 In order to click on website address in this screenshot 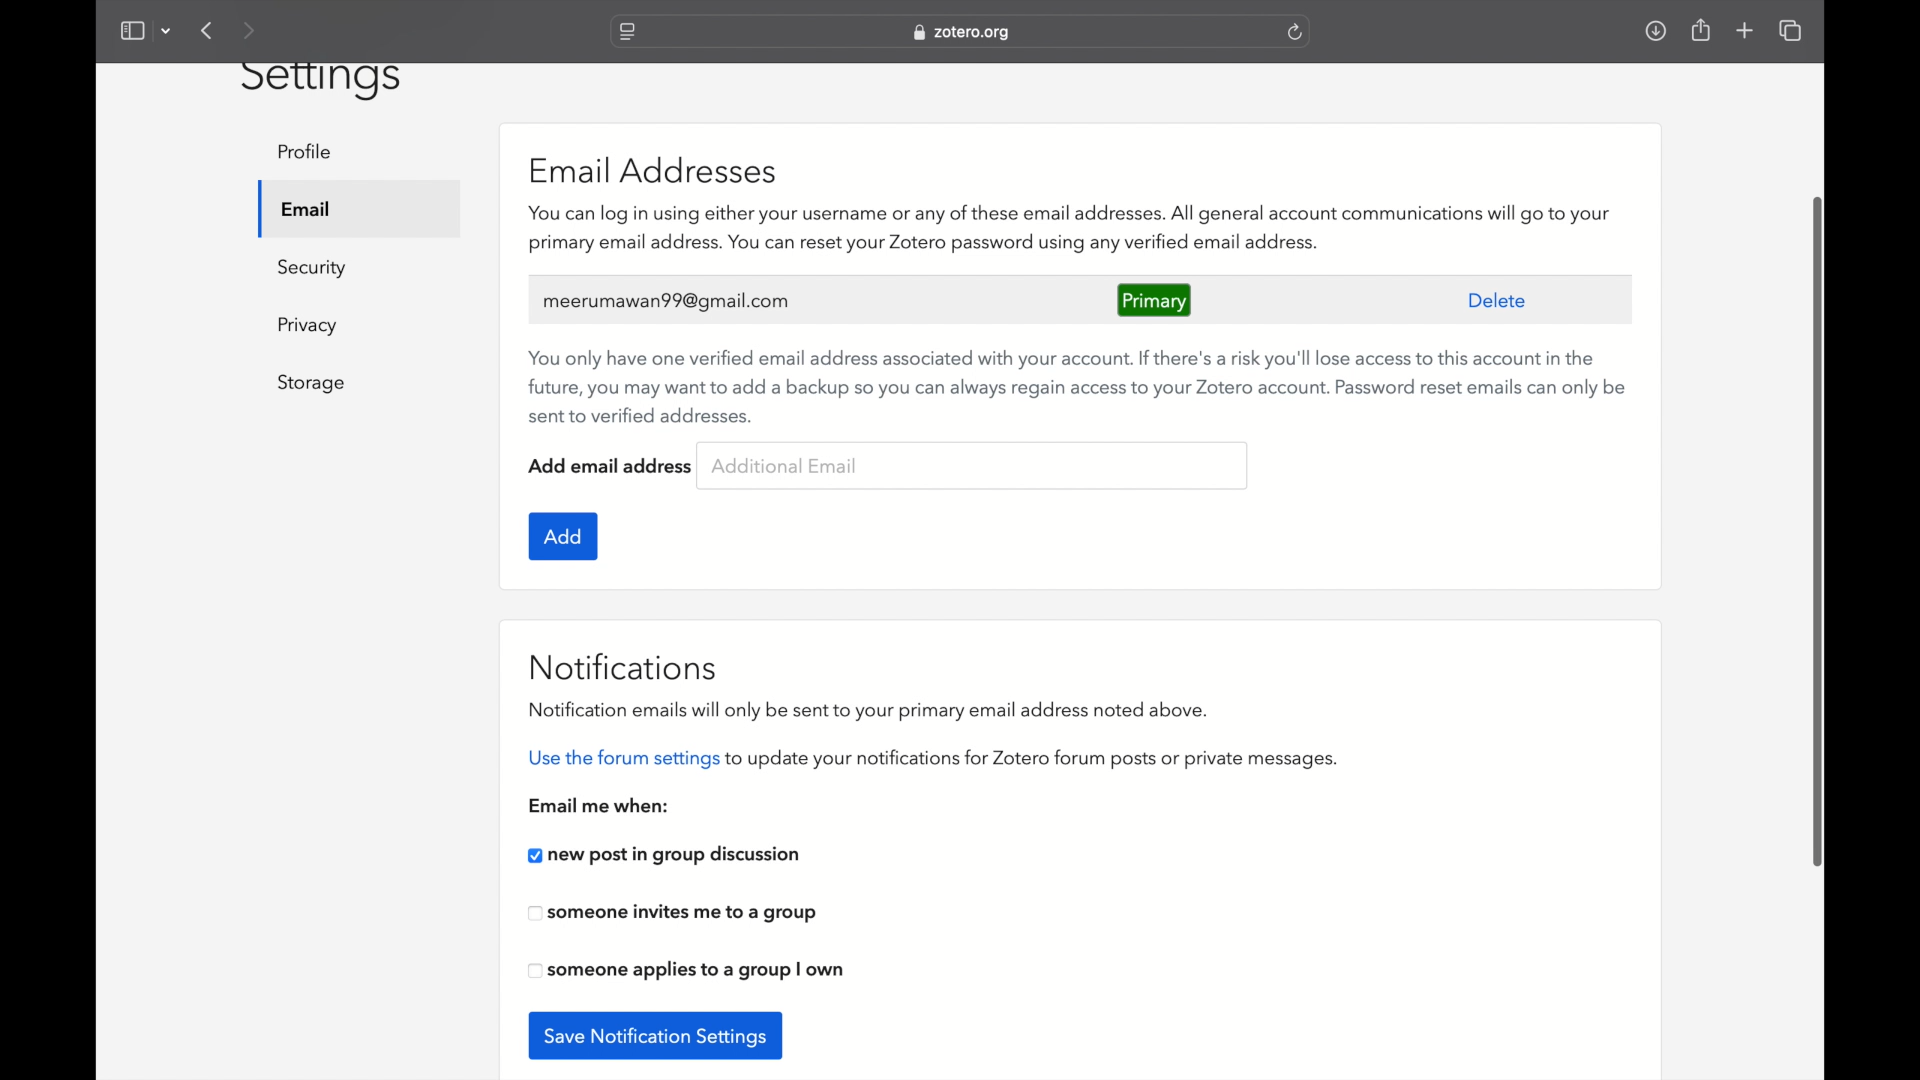, I will do `click(964, 33)`.